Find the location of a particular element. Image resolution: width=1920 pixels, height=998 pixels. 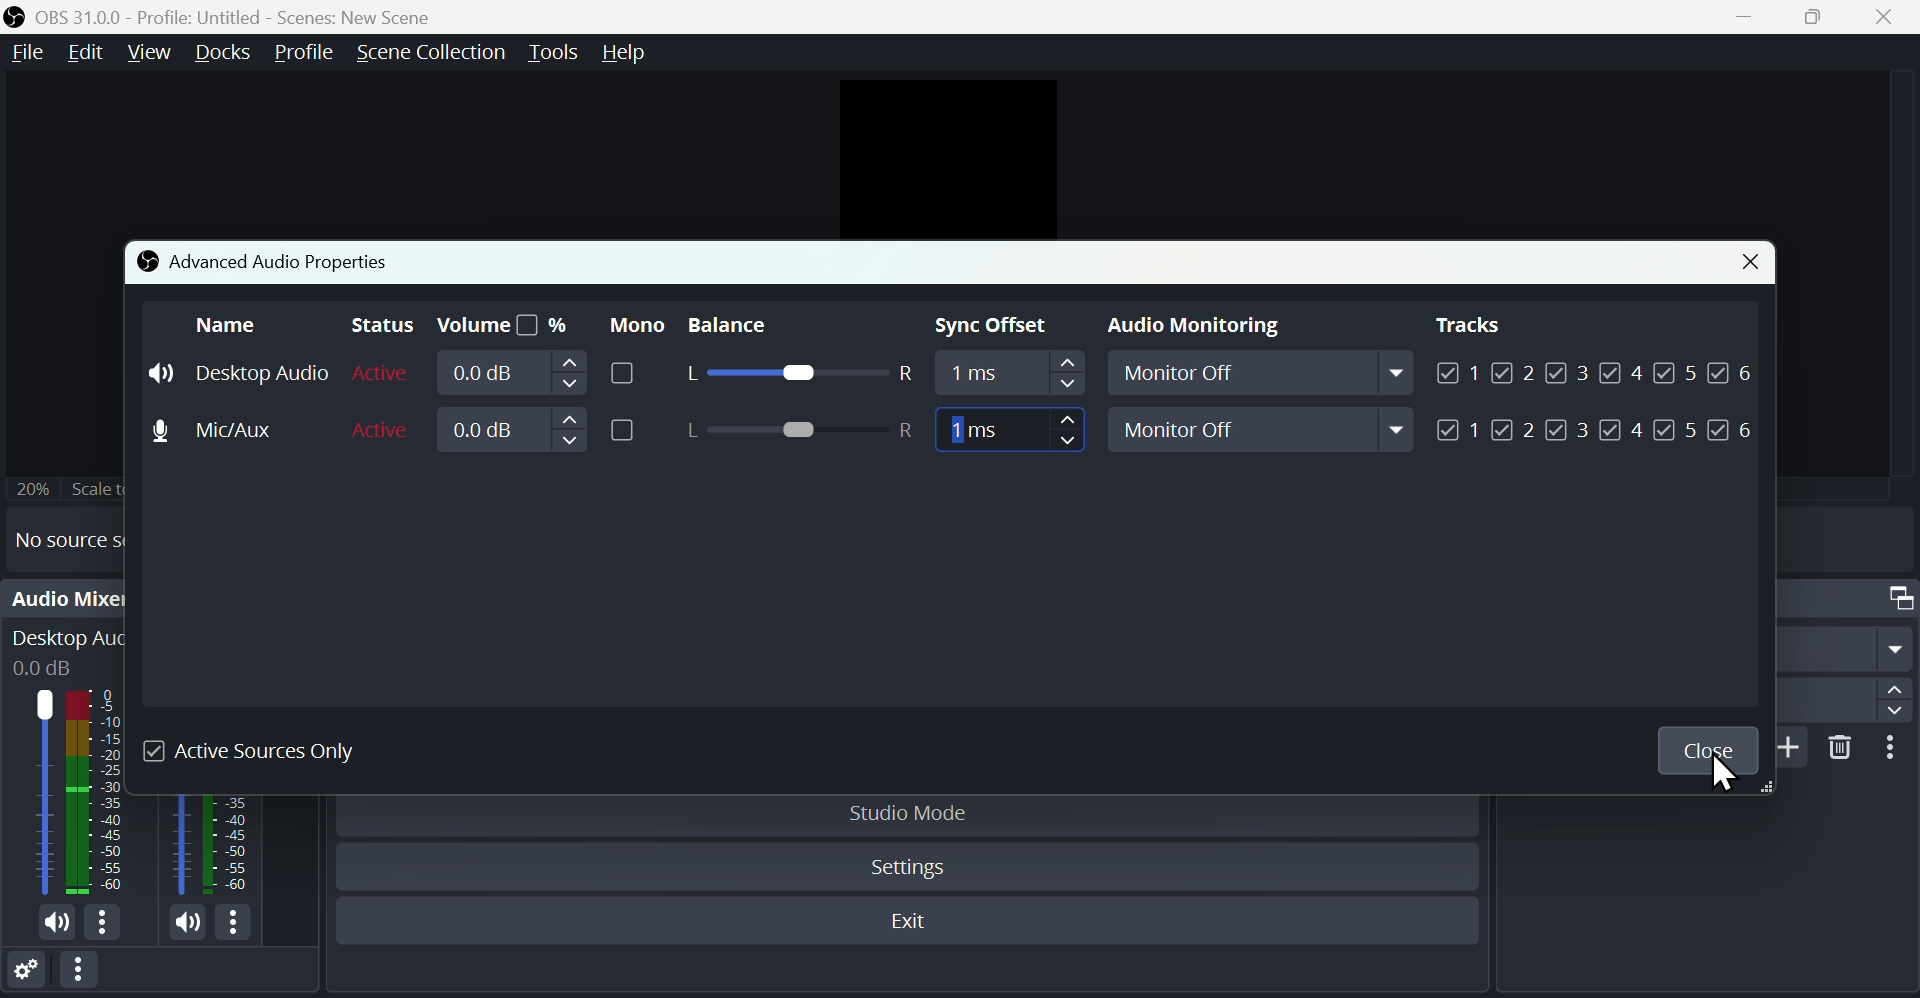

Studio mode is located at coordinates (911, 813).